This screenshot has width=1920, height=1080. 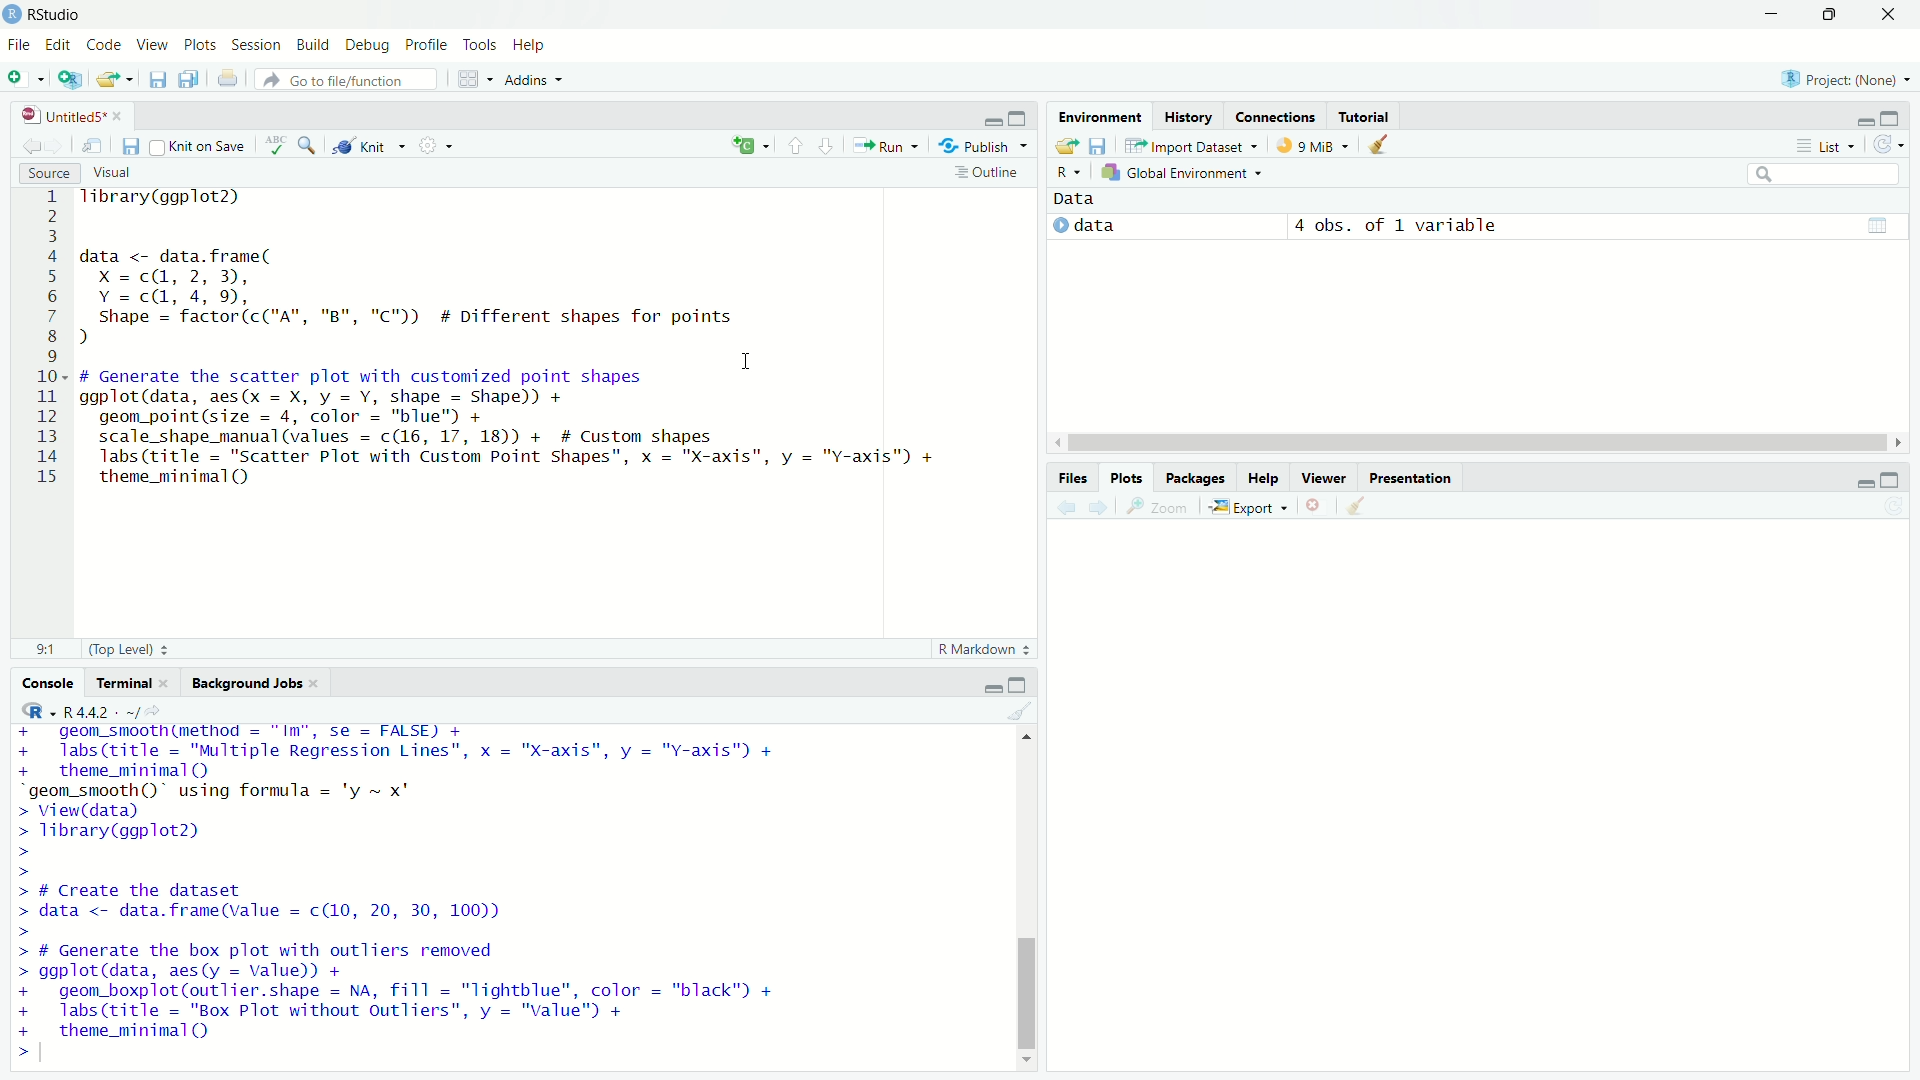 I want to click on search bar, so click(x=1825, y=175).